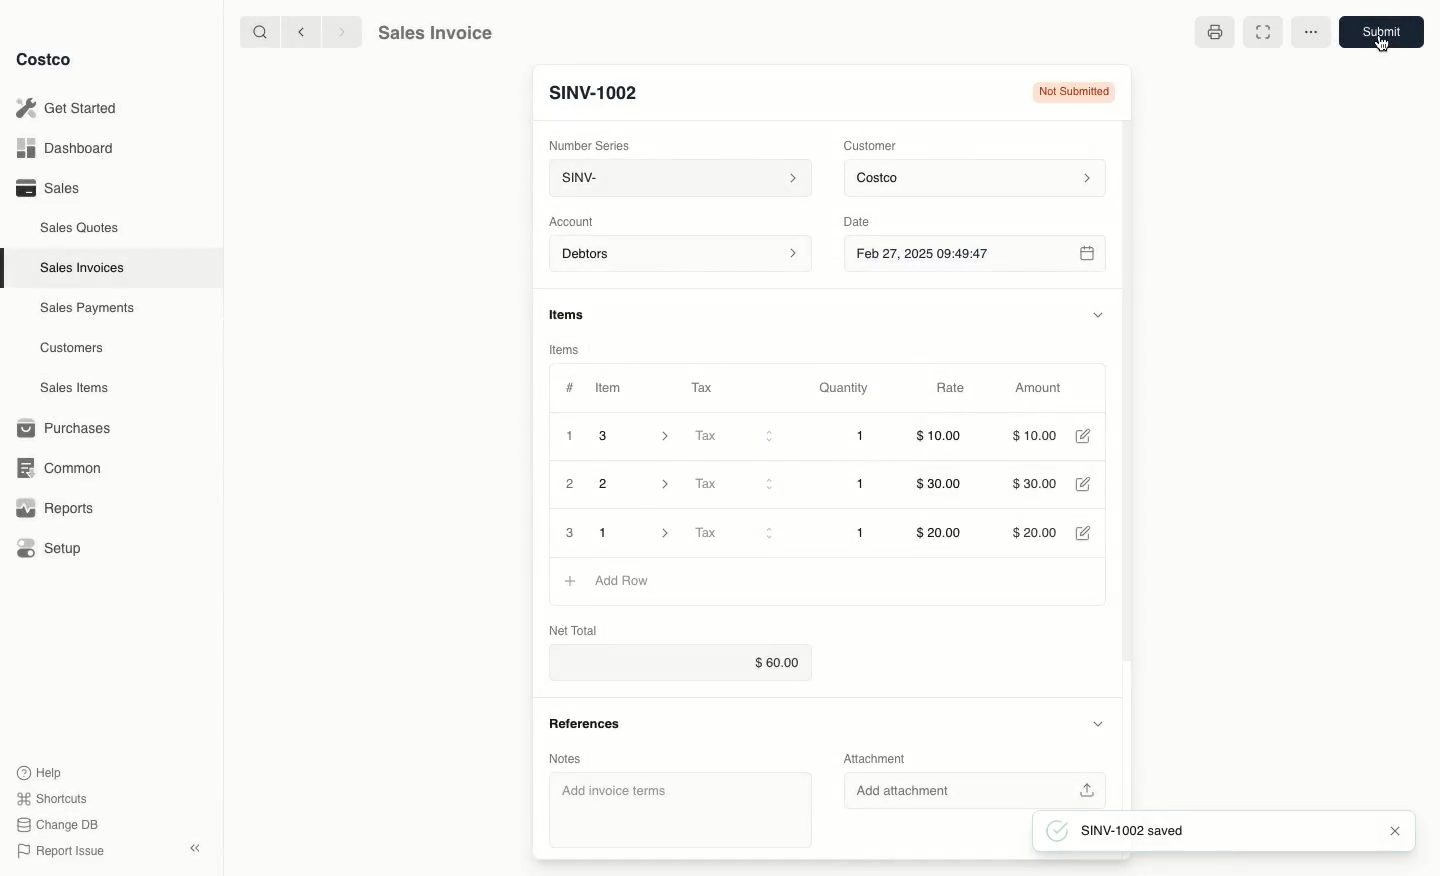  I want to click on Purchases, so click(65, 428).